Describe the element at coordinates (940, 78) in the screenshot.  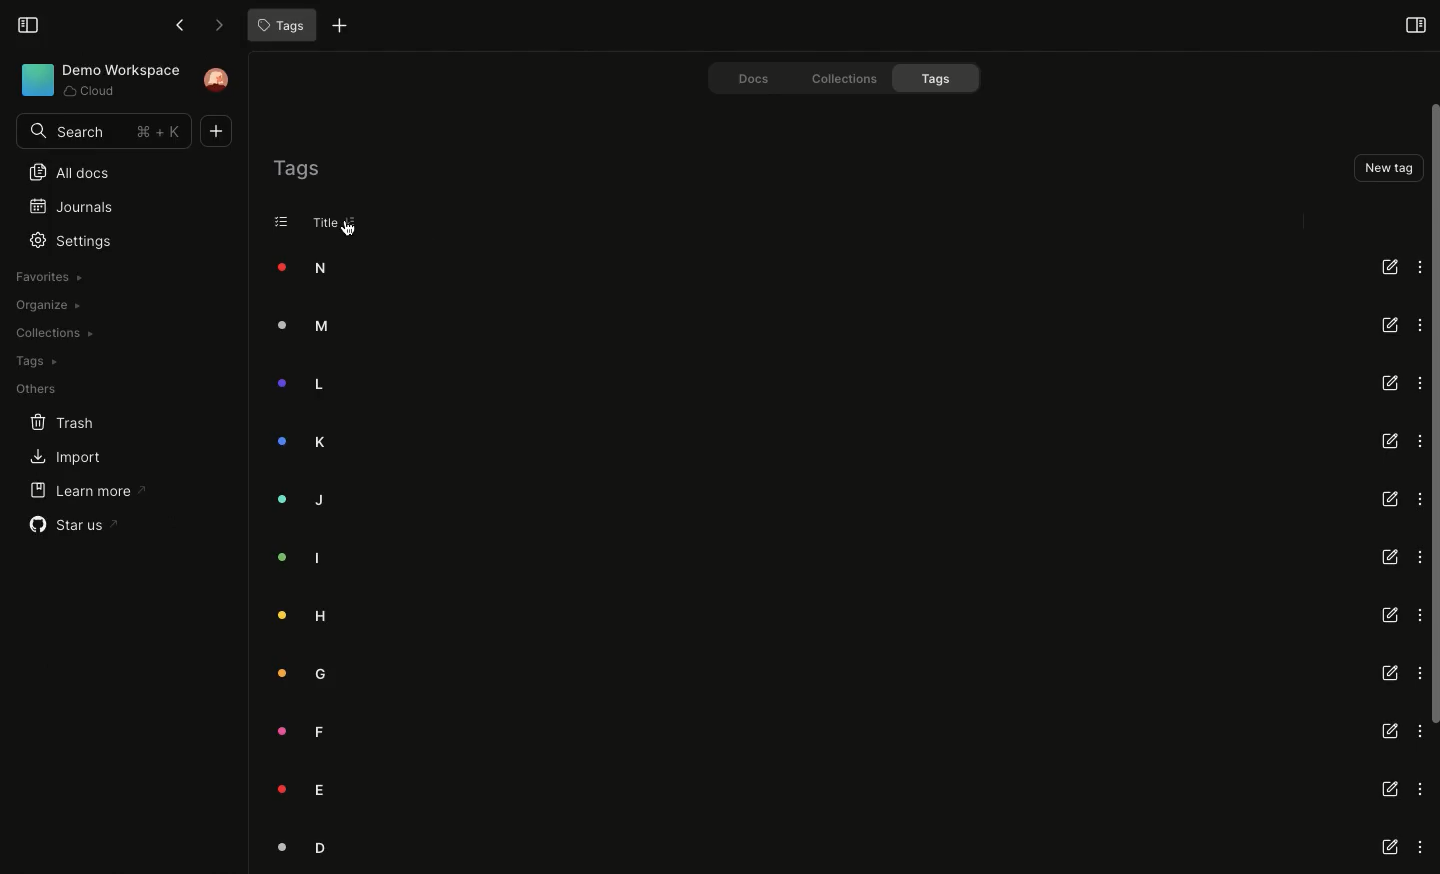
I see `Tags` at that location.